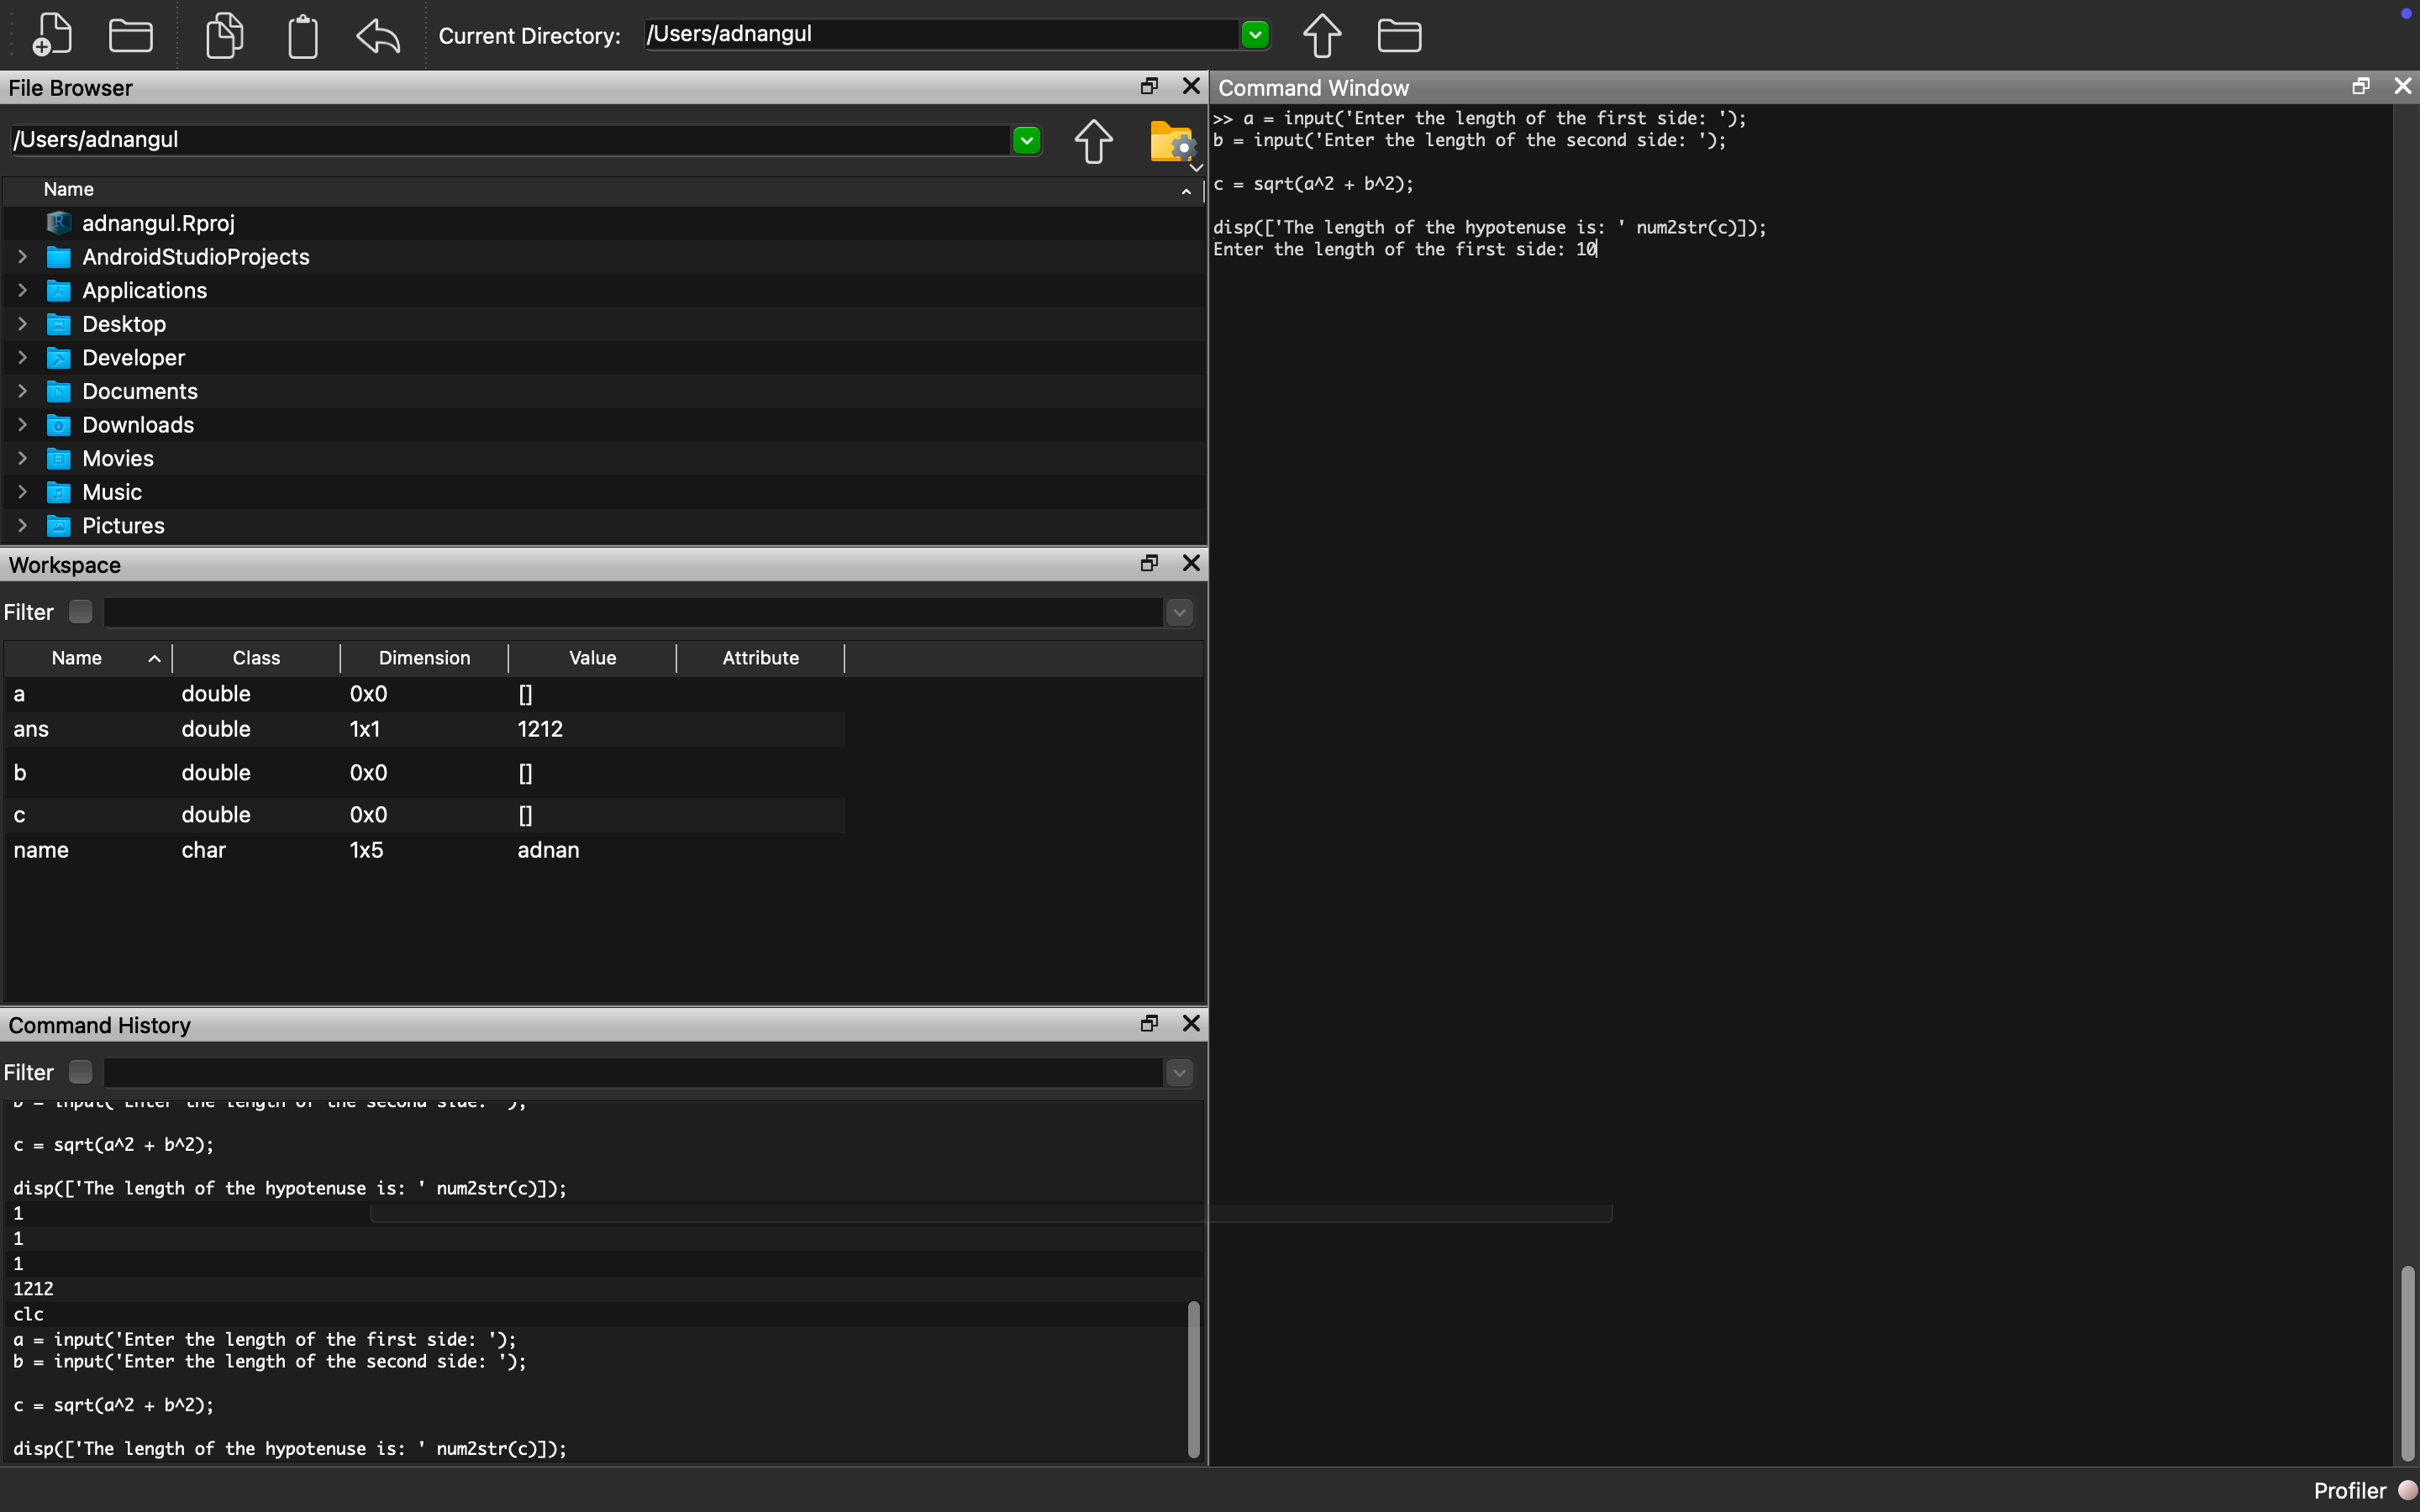  I want to click on Current Directory:, so click(532, 39).